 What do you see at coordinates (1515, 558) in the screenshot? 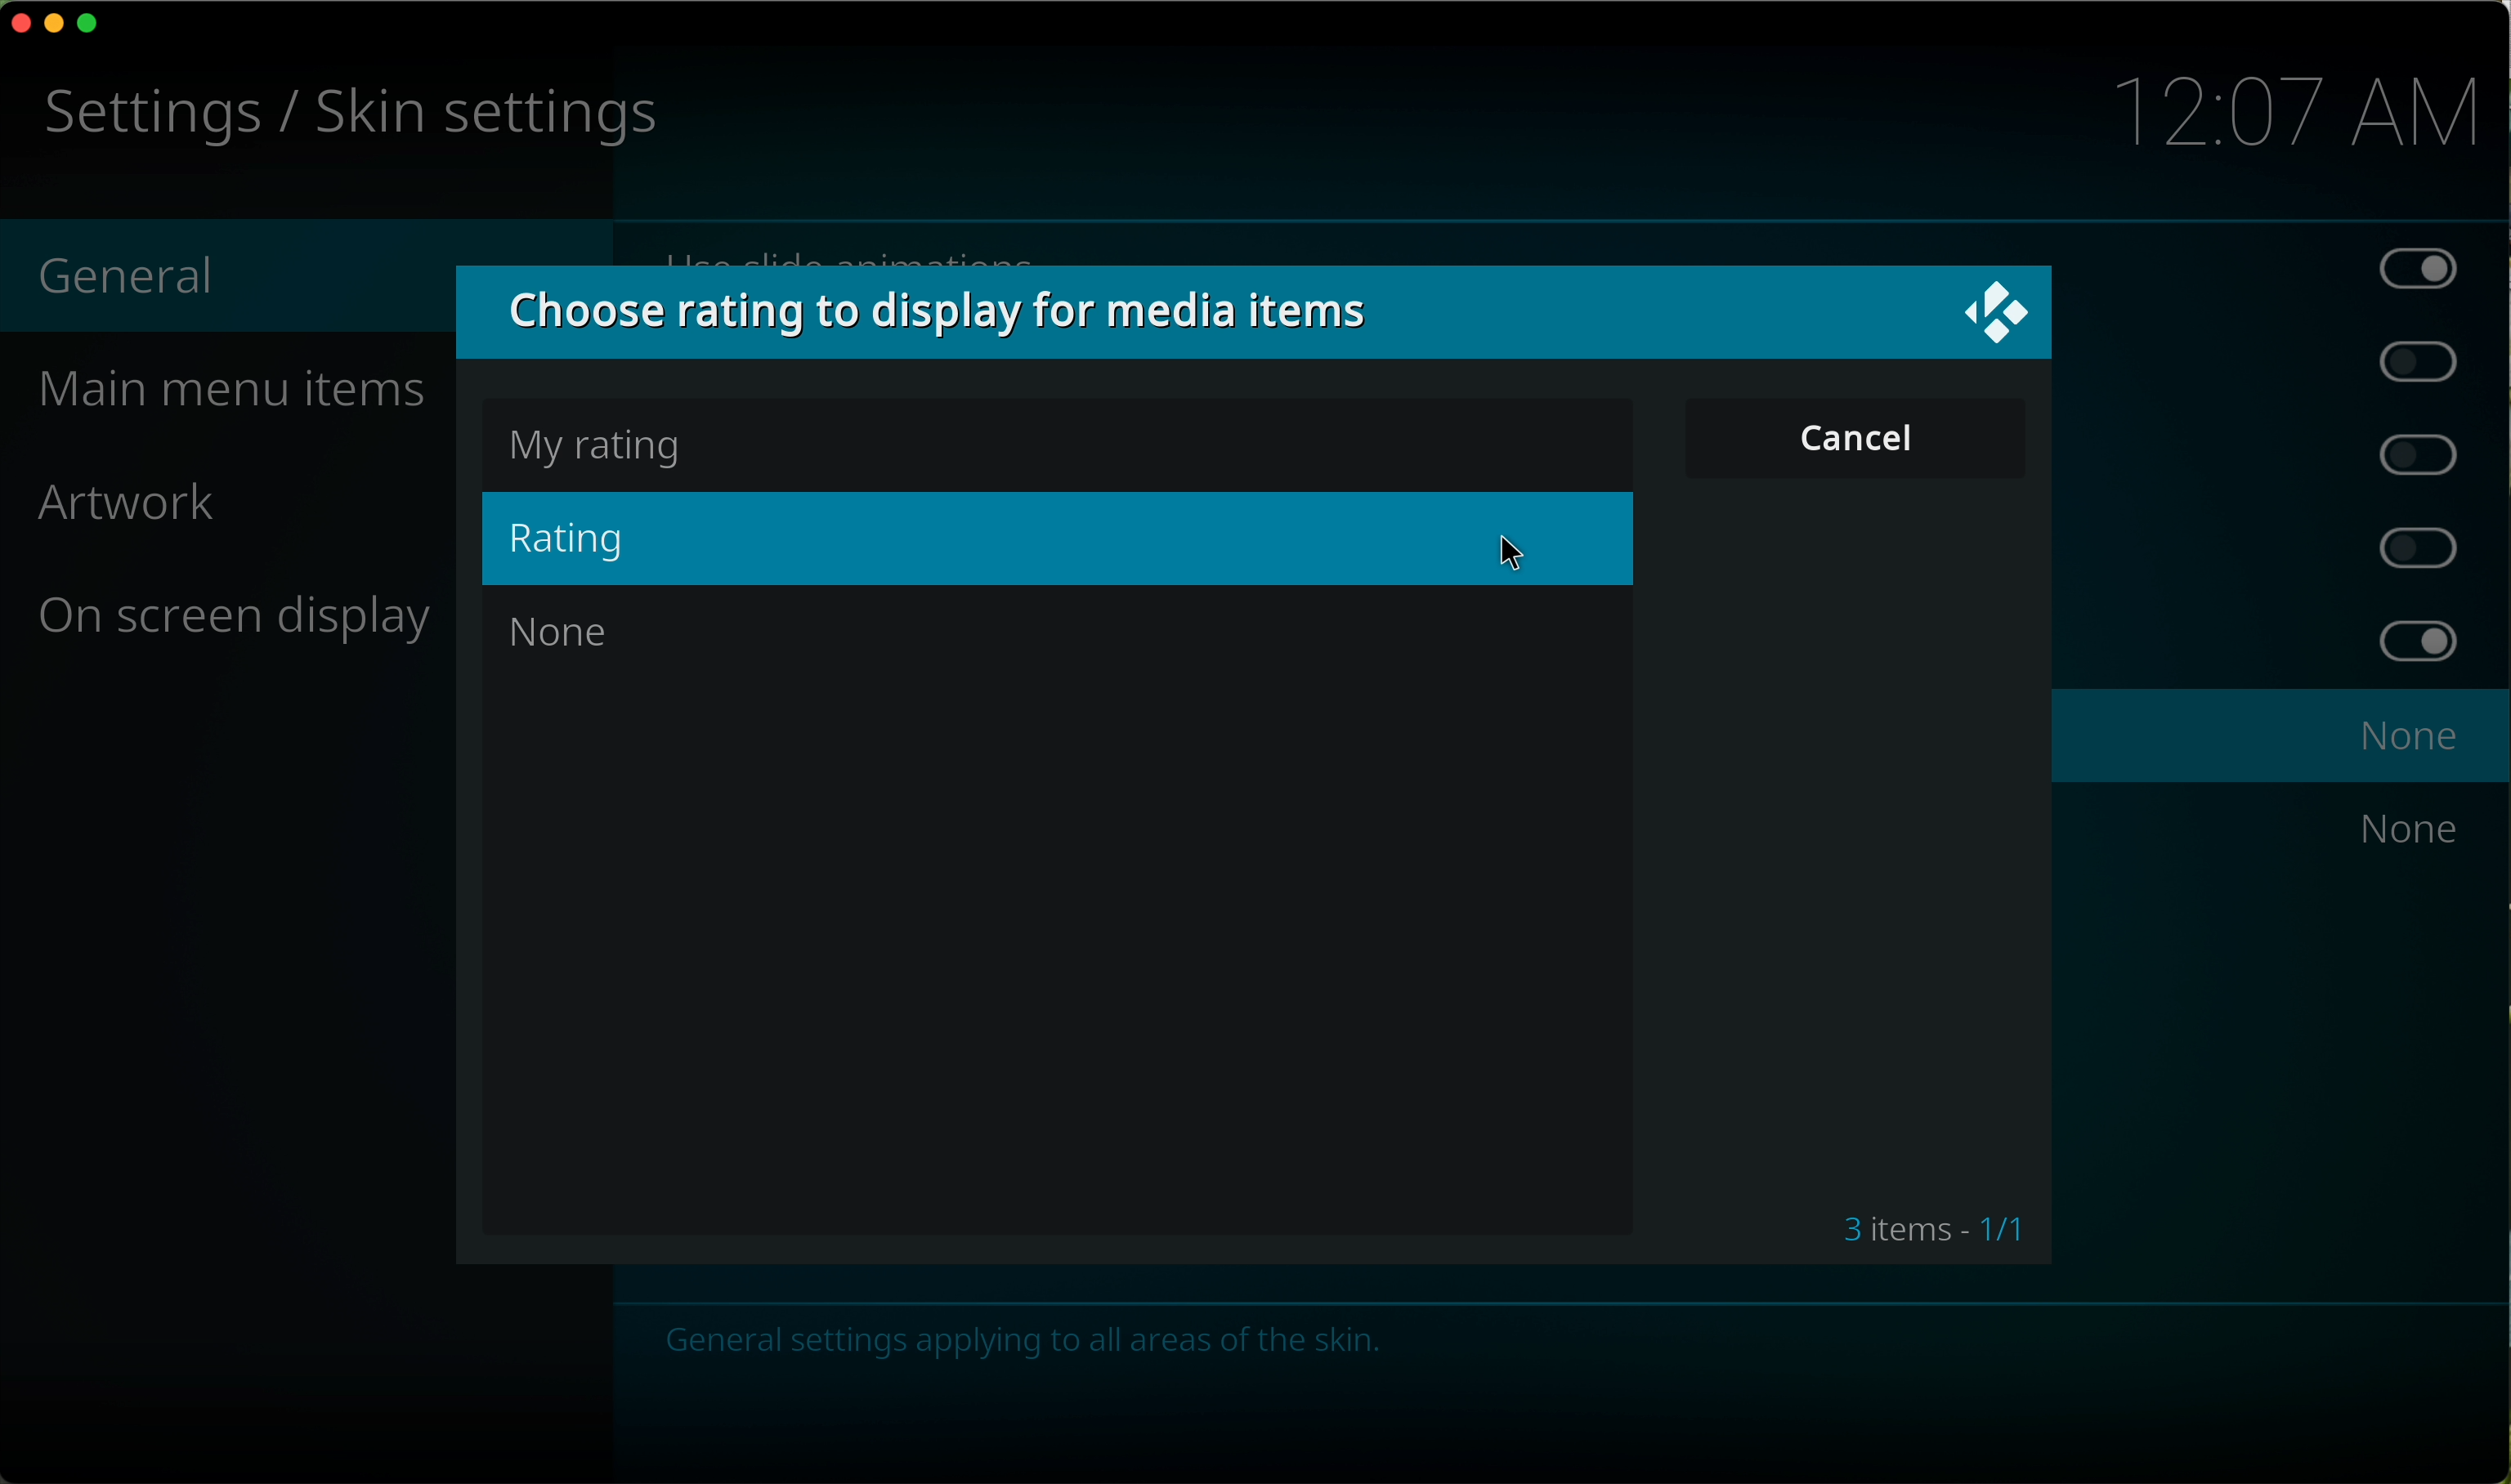
I see `cursor` at bounding box center [1515, 558].